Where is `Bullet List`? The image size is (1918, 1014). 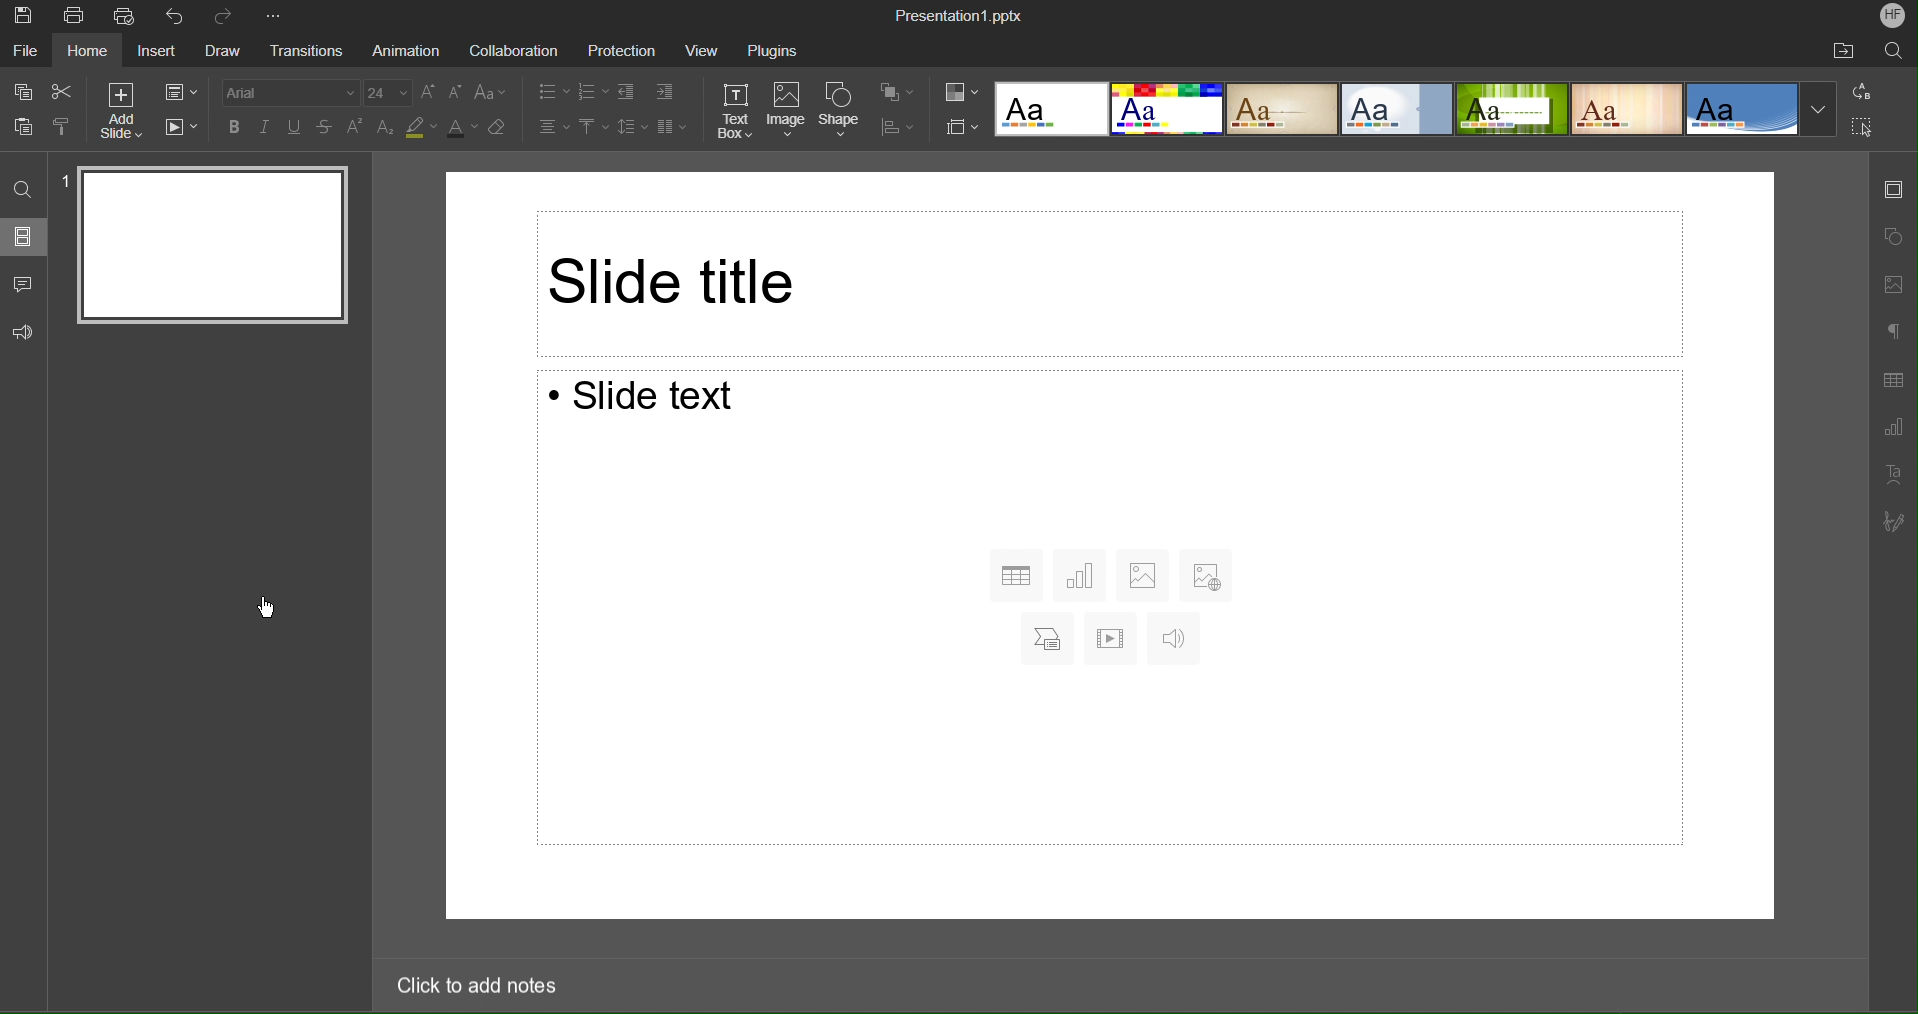 Bullet List is located at coordinates (554, 90).